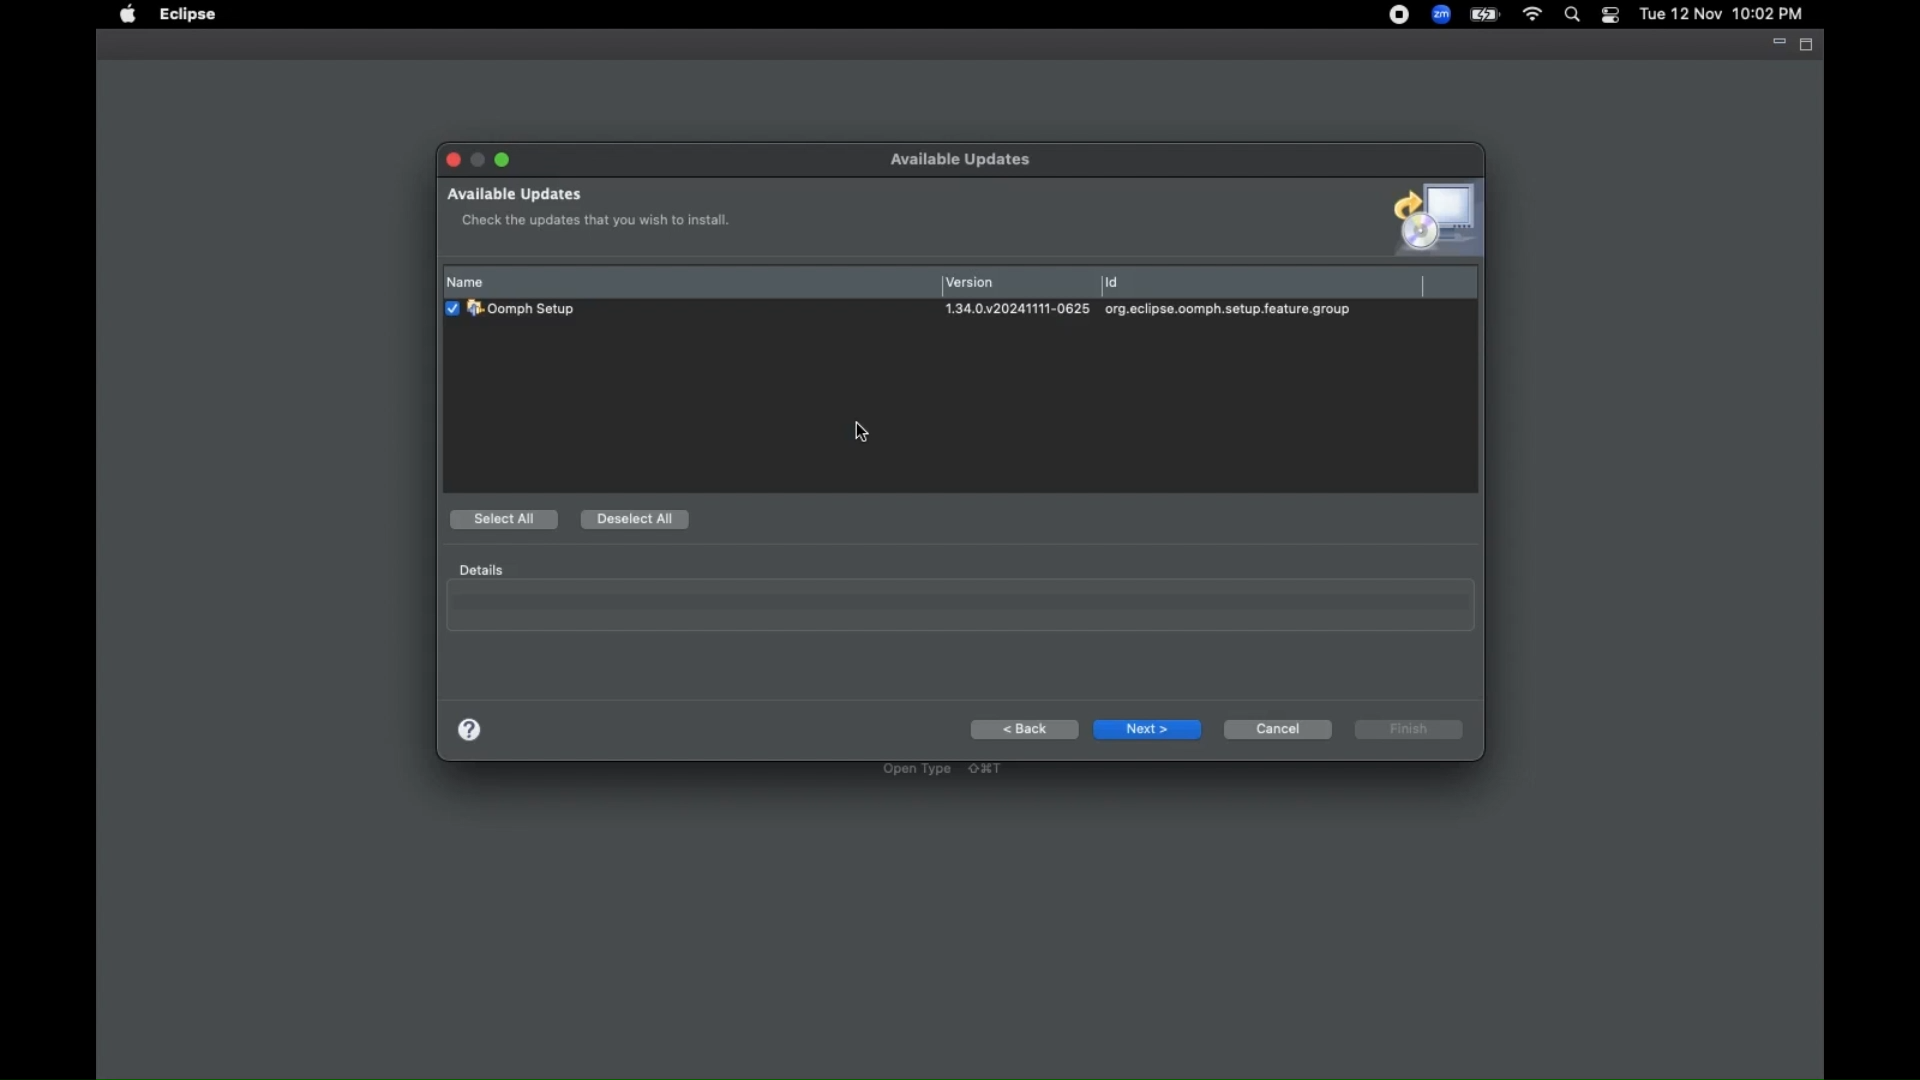 The height and width of the screenshot is (1080, 1920). What do you see at coordinates (1018, 282) in the screenshot?
I see `Version` at bounding box center [1018, 282].